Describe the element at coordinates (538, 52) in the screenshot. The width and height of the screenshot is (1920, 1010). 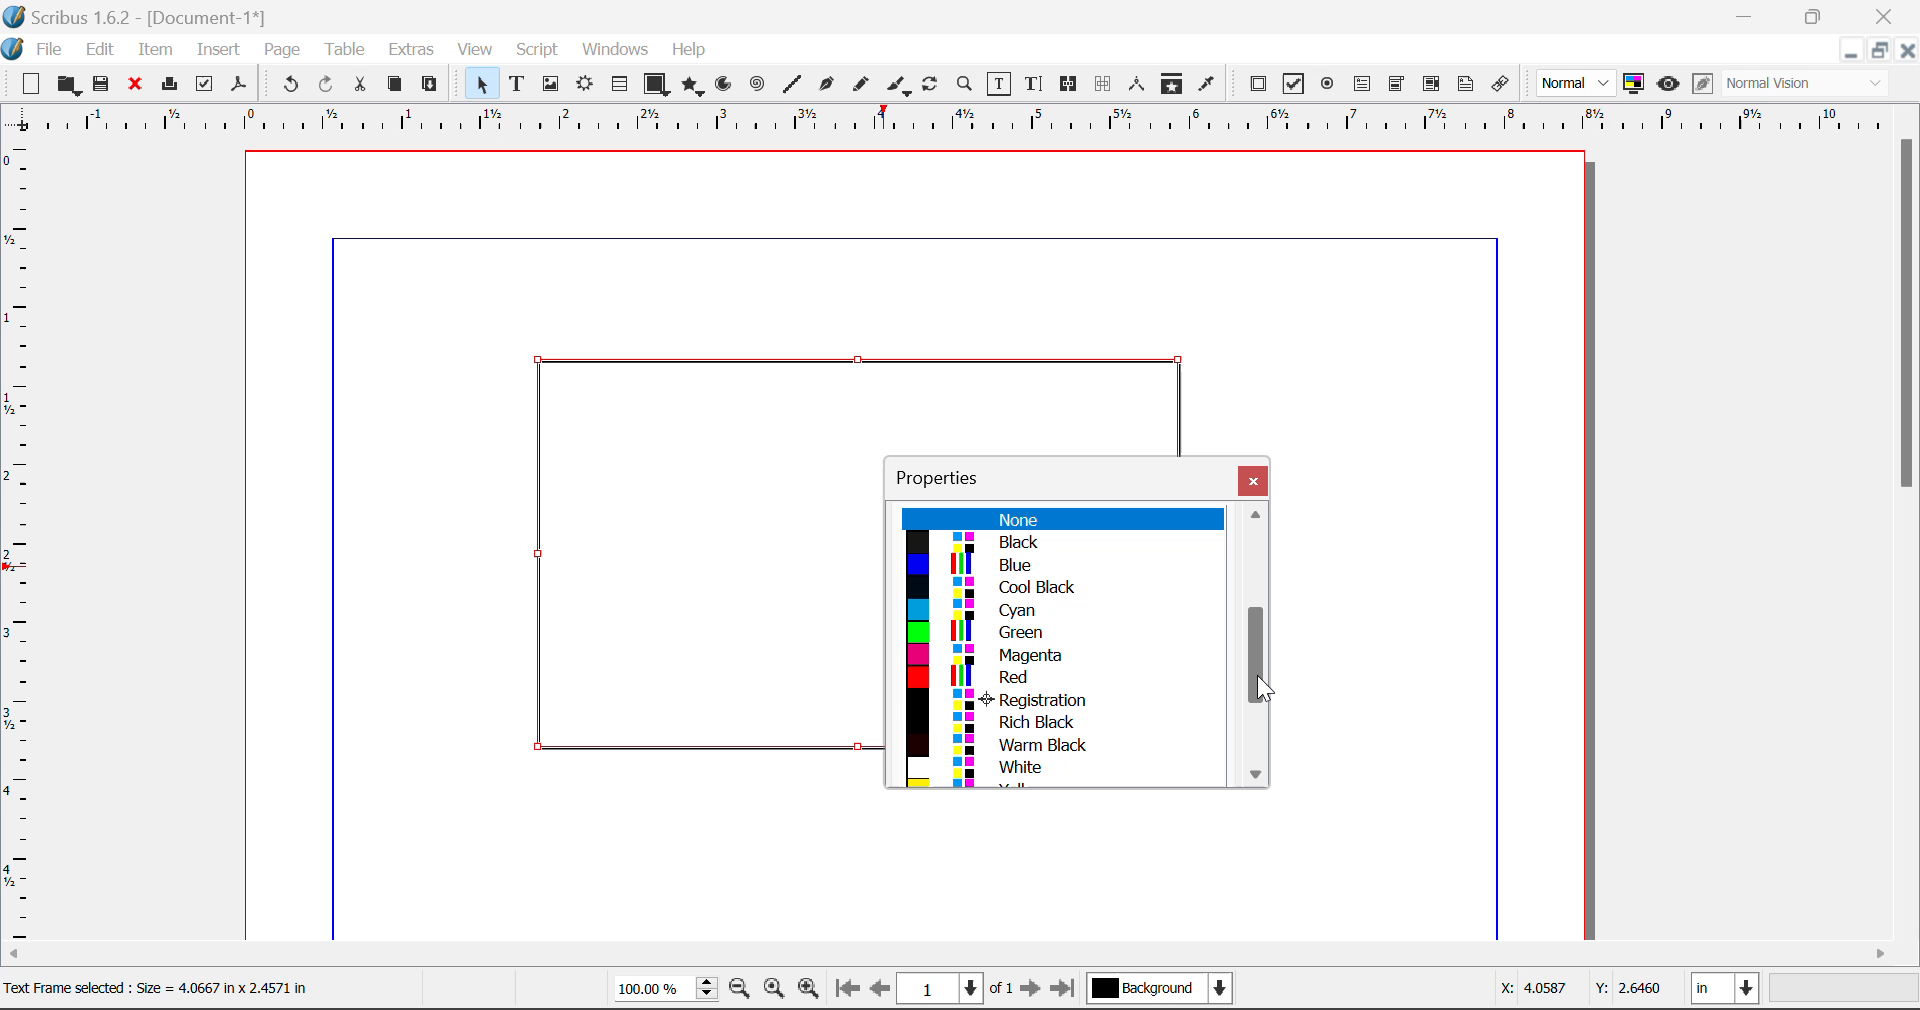
I see `Script` at that location.